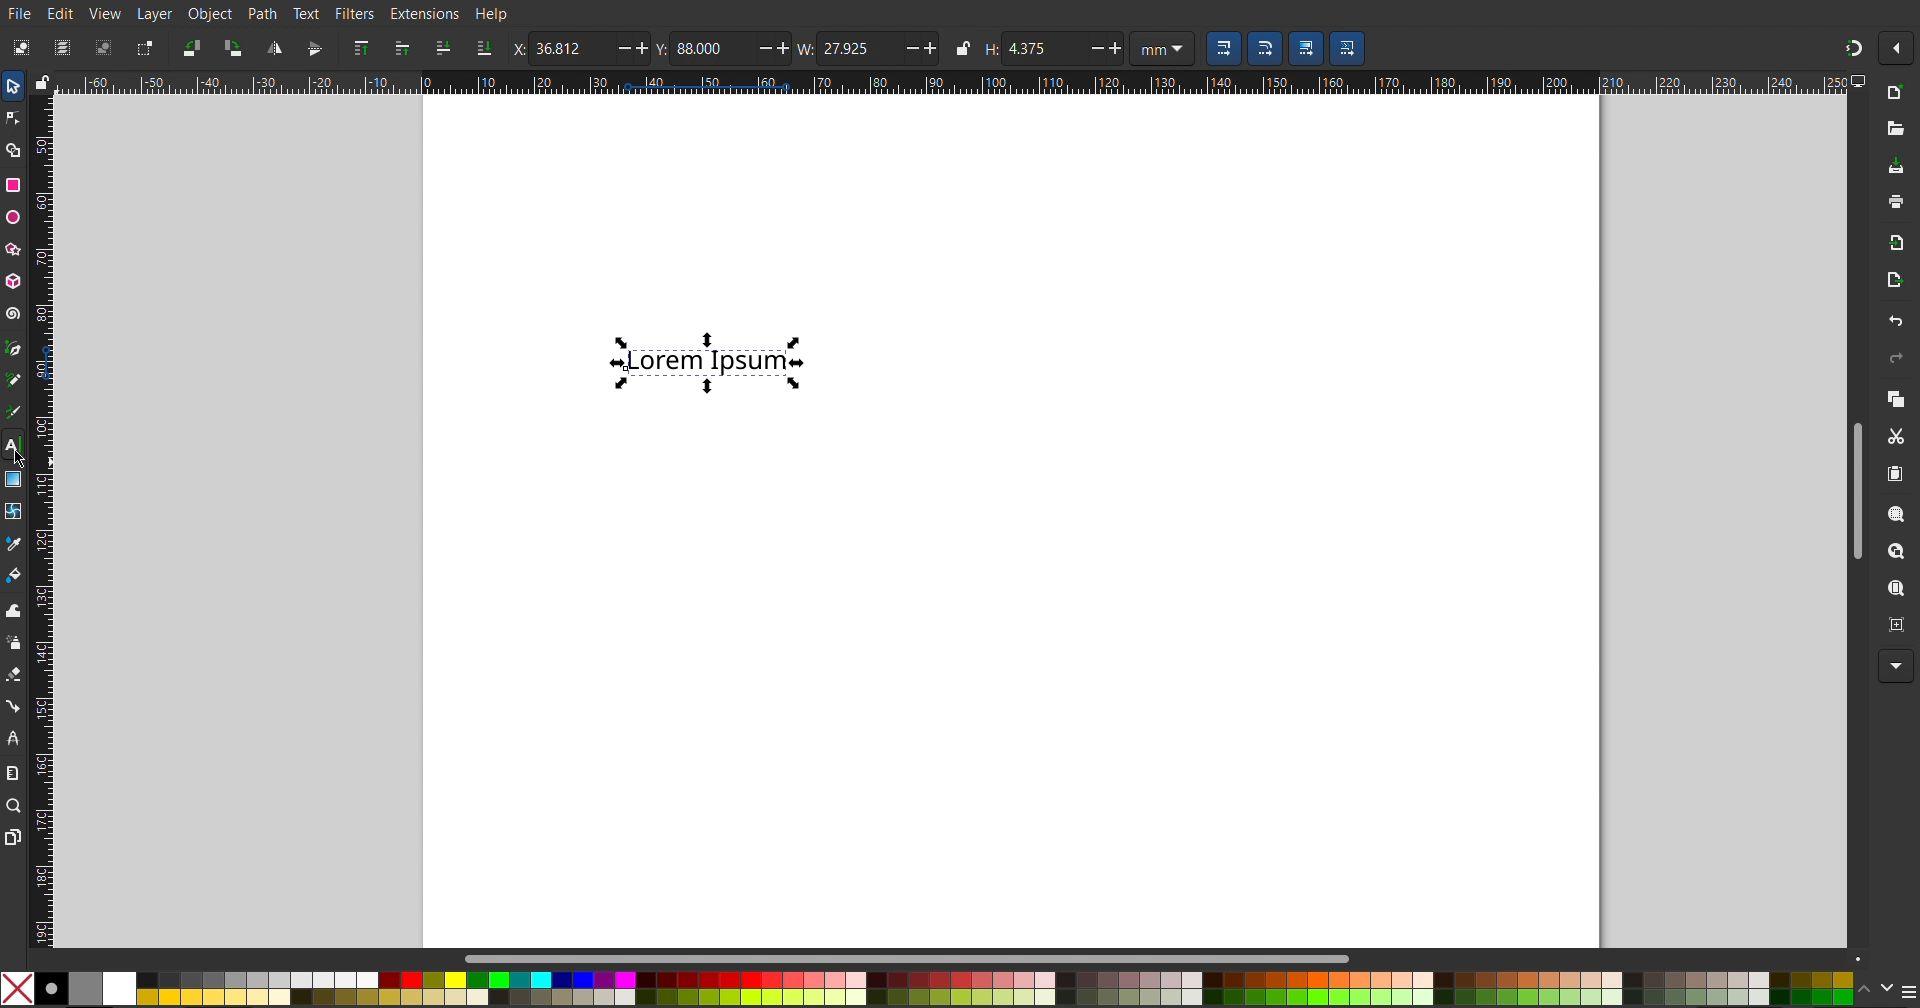 The image size is (1920, 1008). What do you see at coordinates (17, 246) in the screenshot?
I see `Star Polygon` at bounding box center [17, 246].